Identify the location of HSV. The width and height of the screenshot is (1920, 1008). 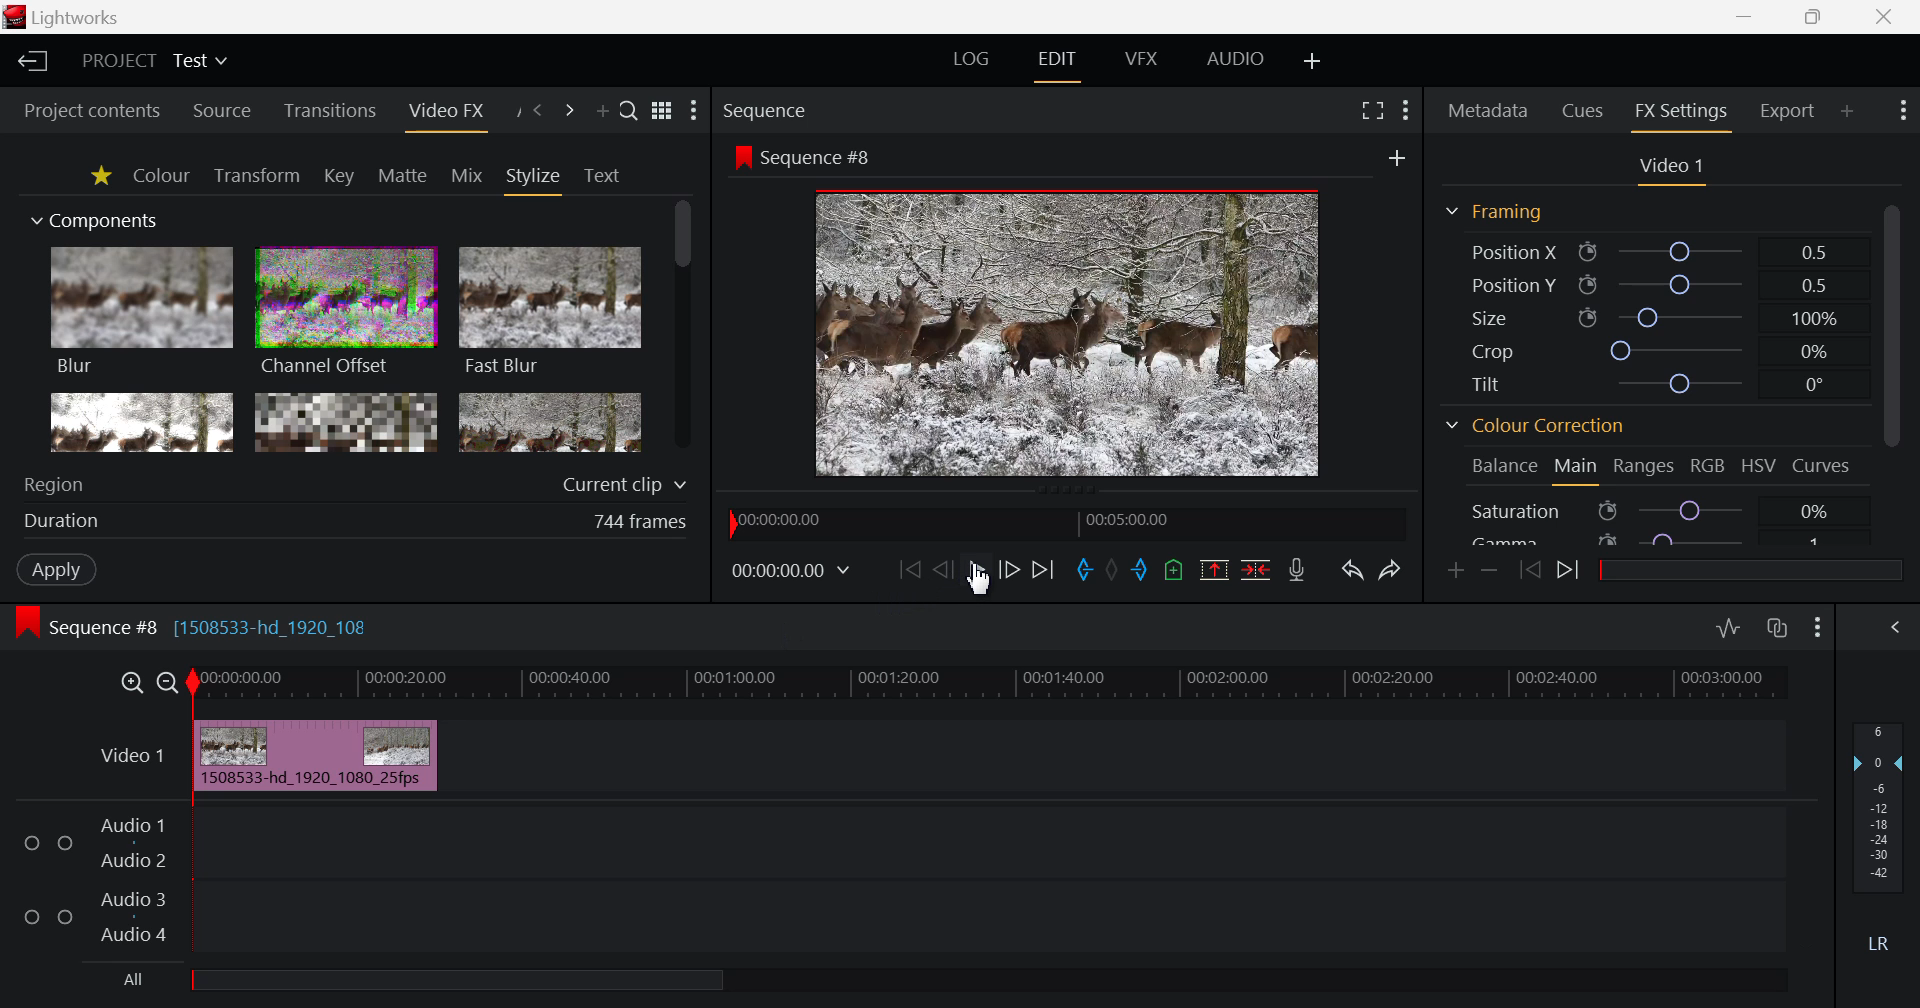
(1762, 467).